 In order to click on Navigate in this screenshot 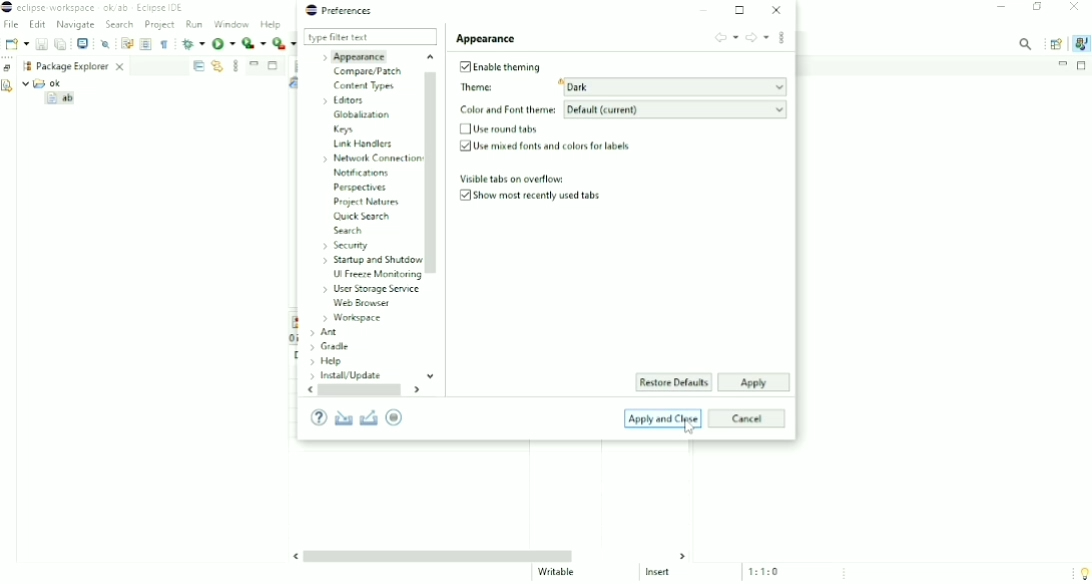, I will do `click(75, 25)`.